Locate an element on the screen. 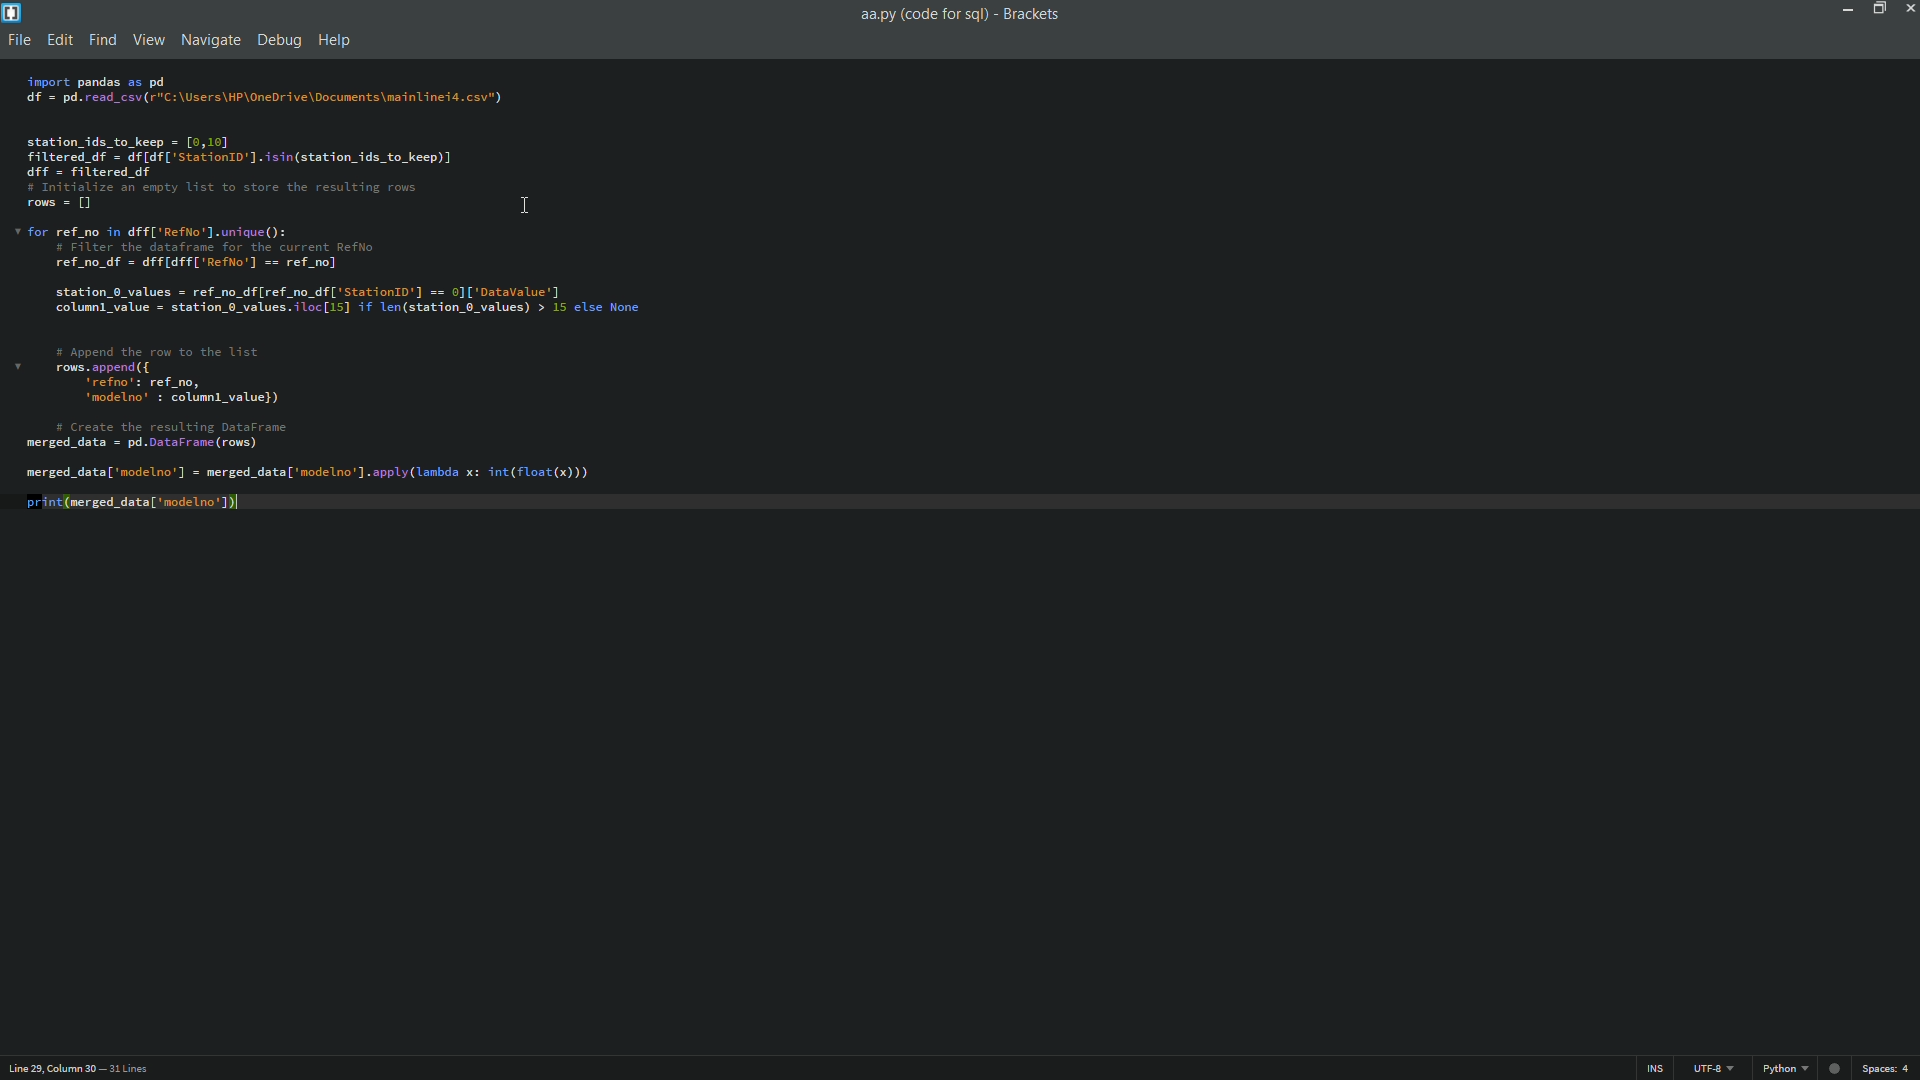  cursor position is located at coordinates (48, 1068).